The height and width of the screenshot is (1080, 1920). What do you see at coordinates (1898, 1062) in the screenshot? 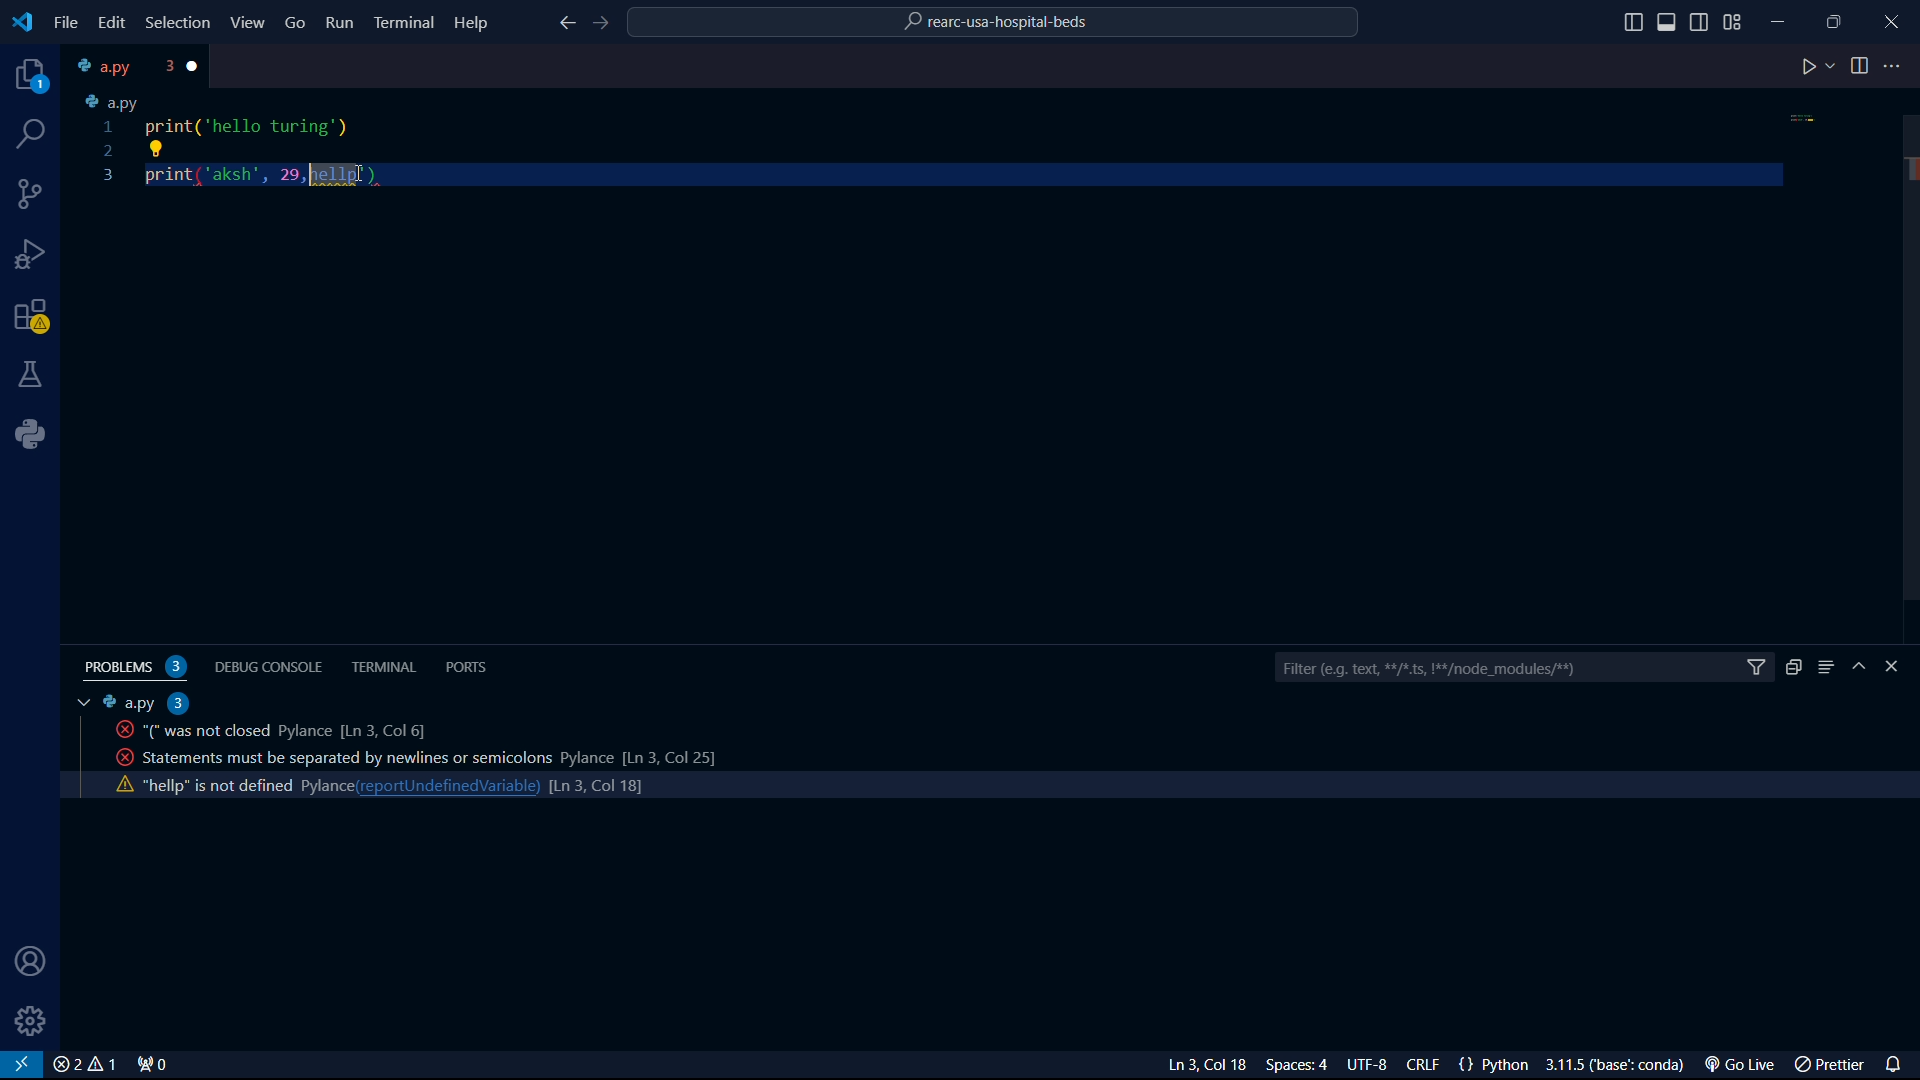
I see `notifications` at bounding box center [1898, 1062].